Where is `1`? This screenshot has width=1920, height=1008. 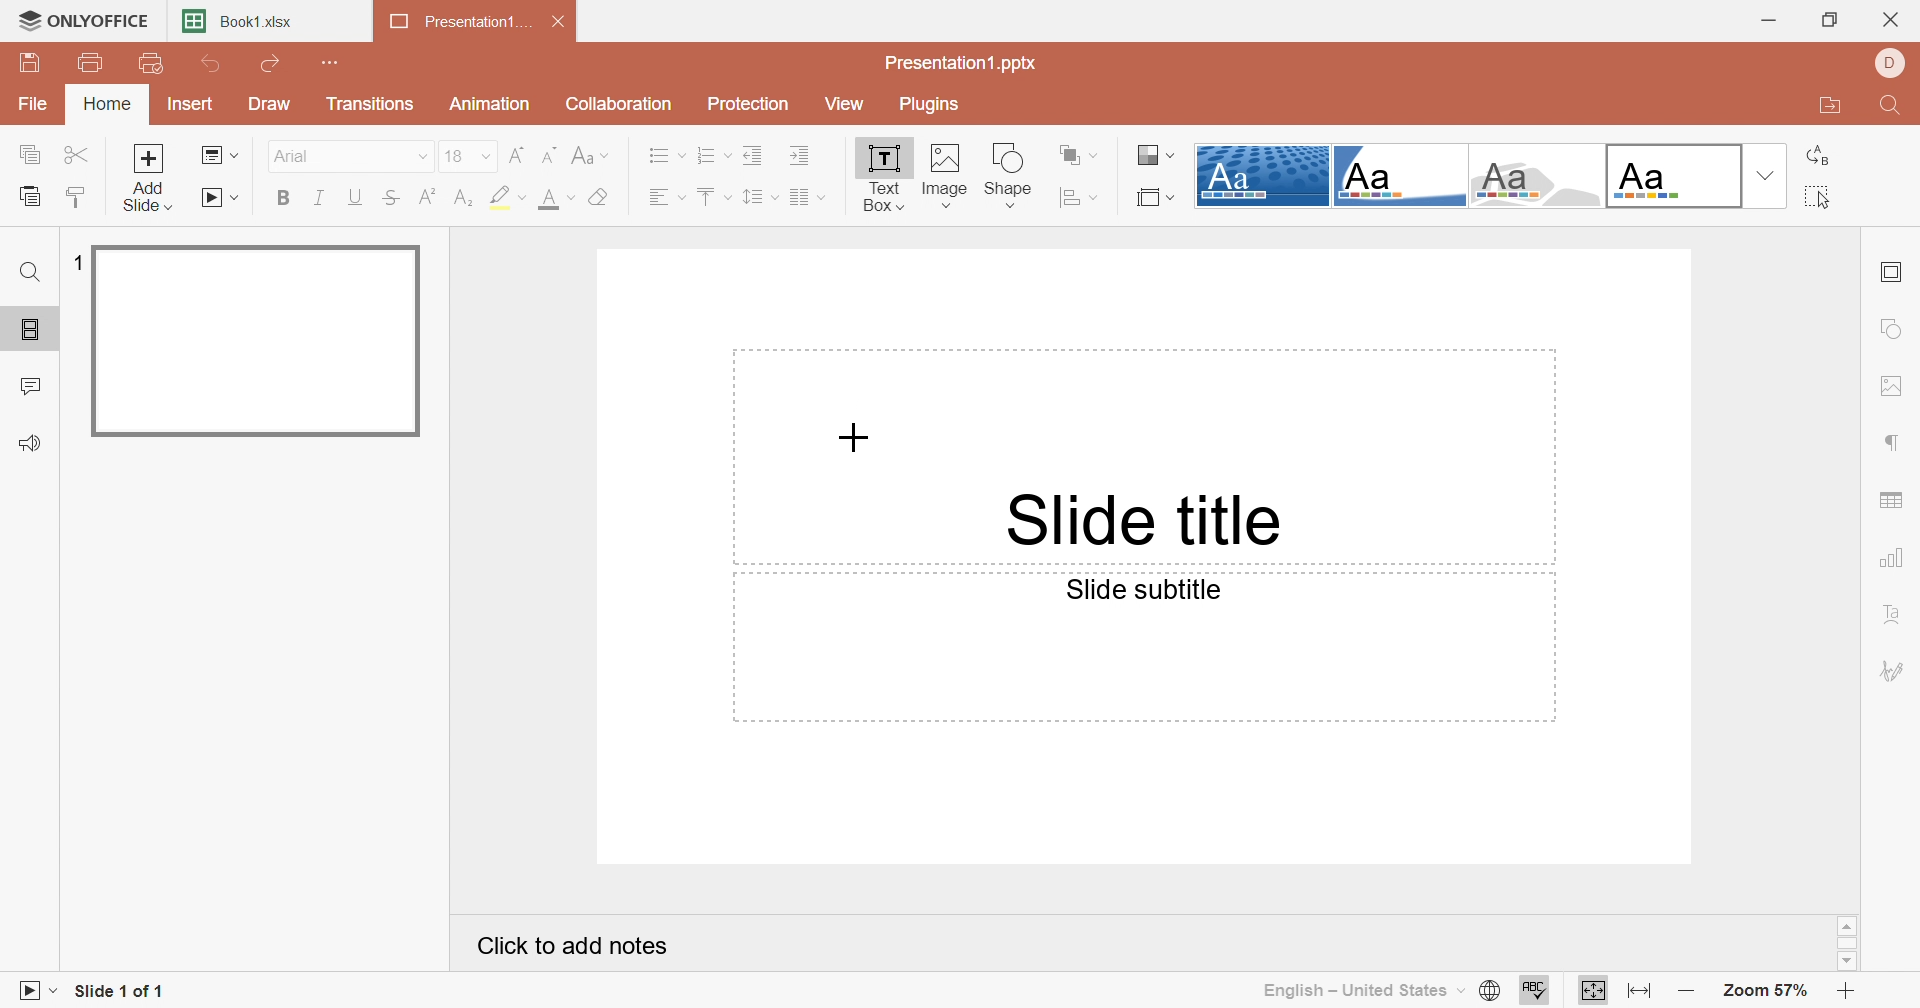
1 is located at coordinates (75, 261).